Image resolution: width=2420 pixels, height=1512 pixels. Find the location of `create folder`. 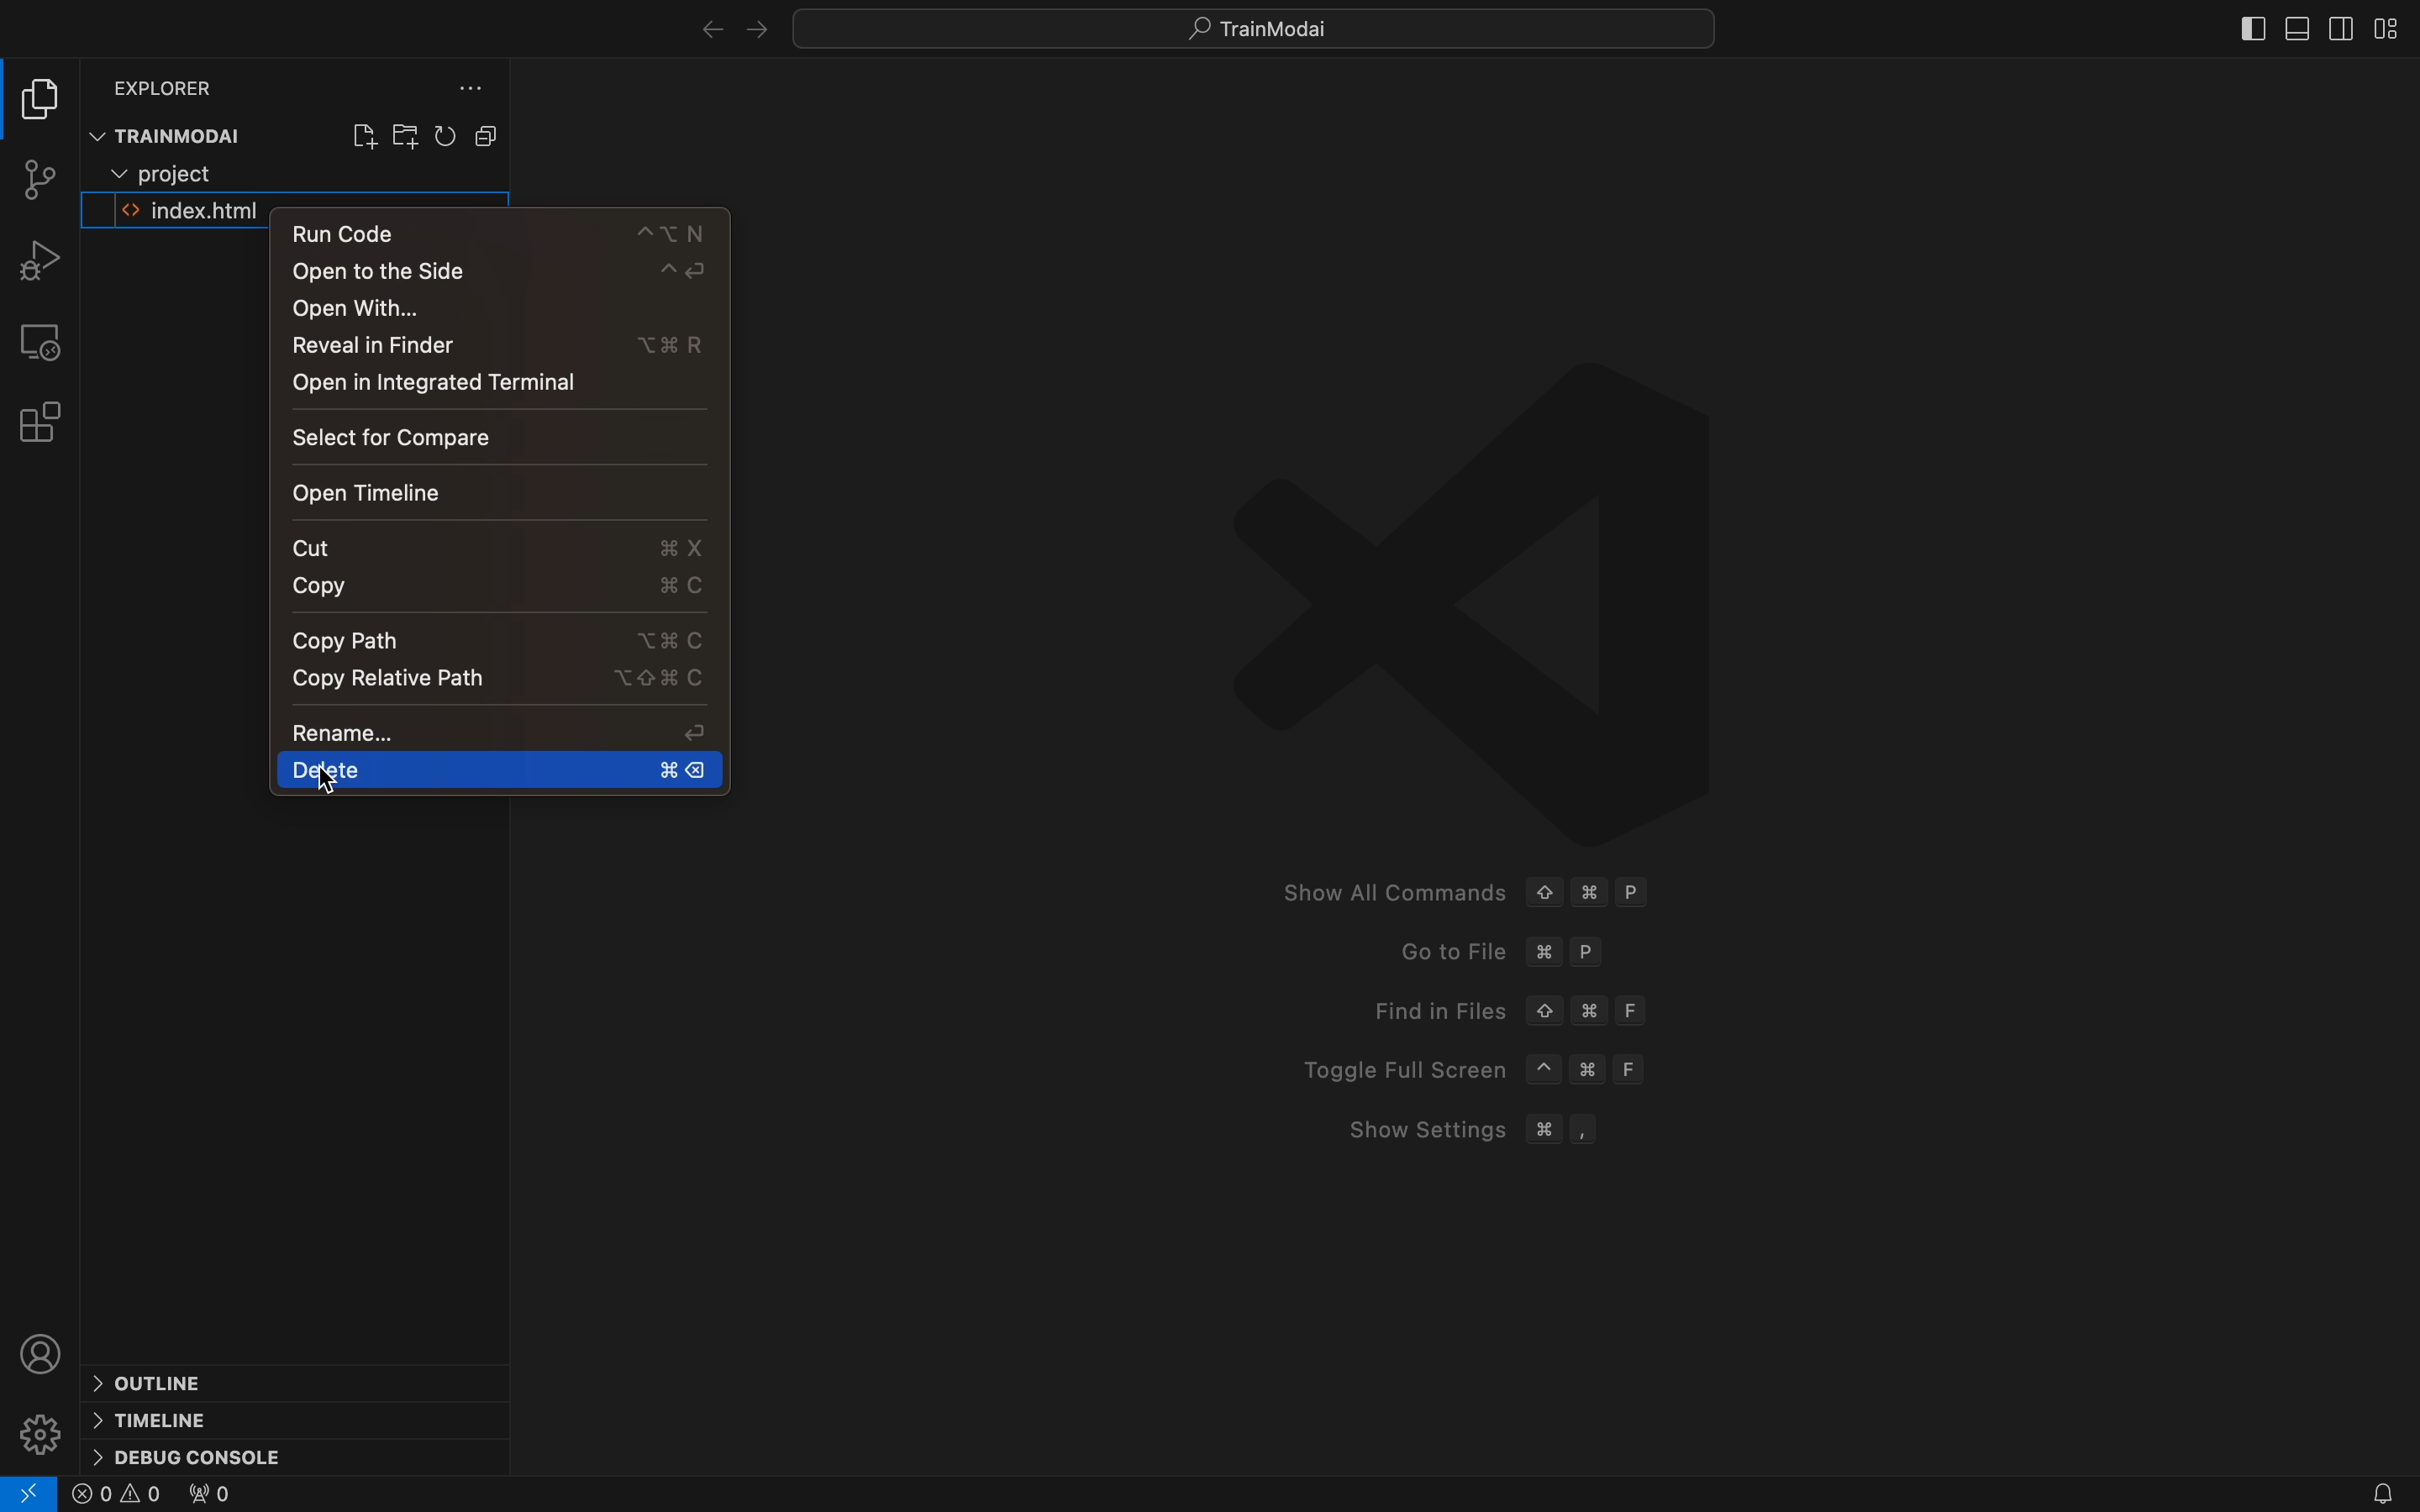

create folder is located at coordinates (404, 134).